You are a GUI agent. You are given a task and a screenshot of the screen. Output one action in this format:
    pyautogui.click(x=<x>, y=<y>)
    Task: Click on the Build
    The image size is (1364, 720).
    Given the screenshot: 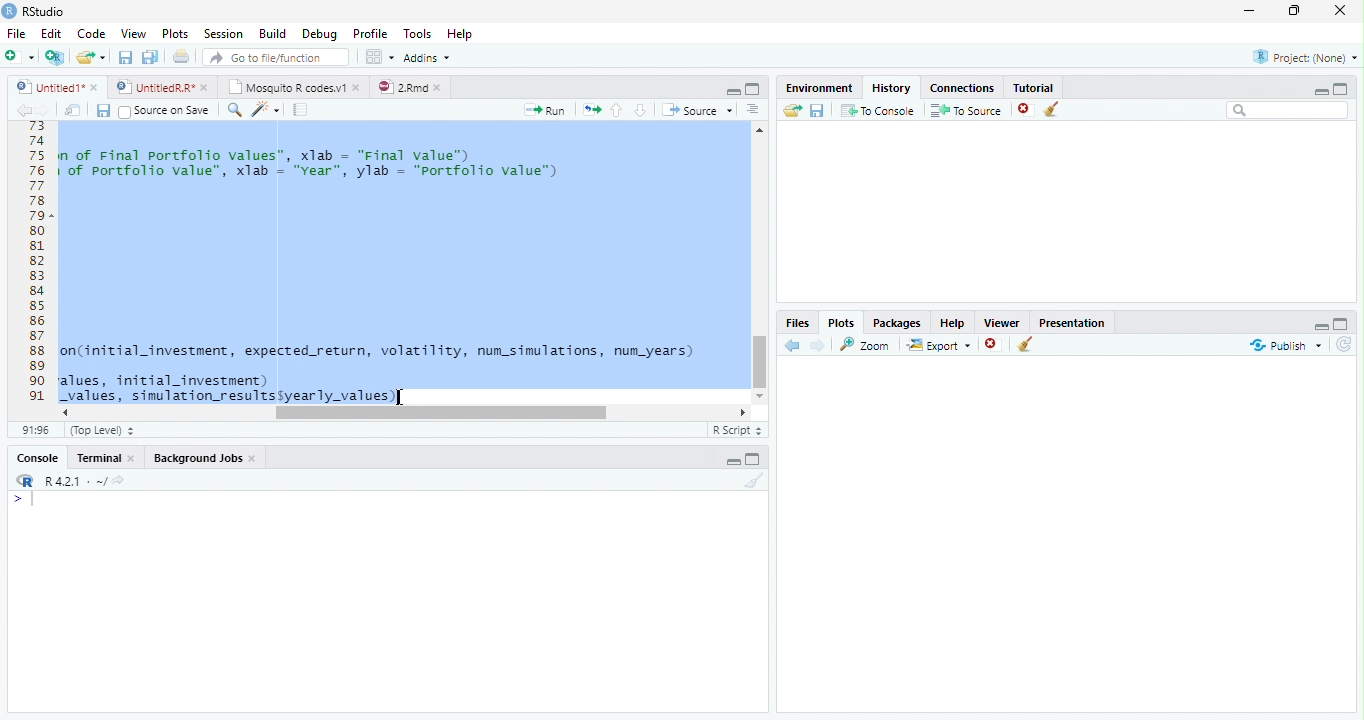 What is the action you would take?
    pyautogui.click(x=273, y=34)
    